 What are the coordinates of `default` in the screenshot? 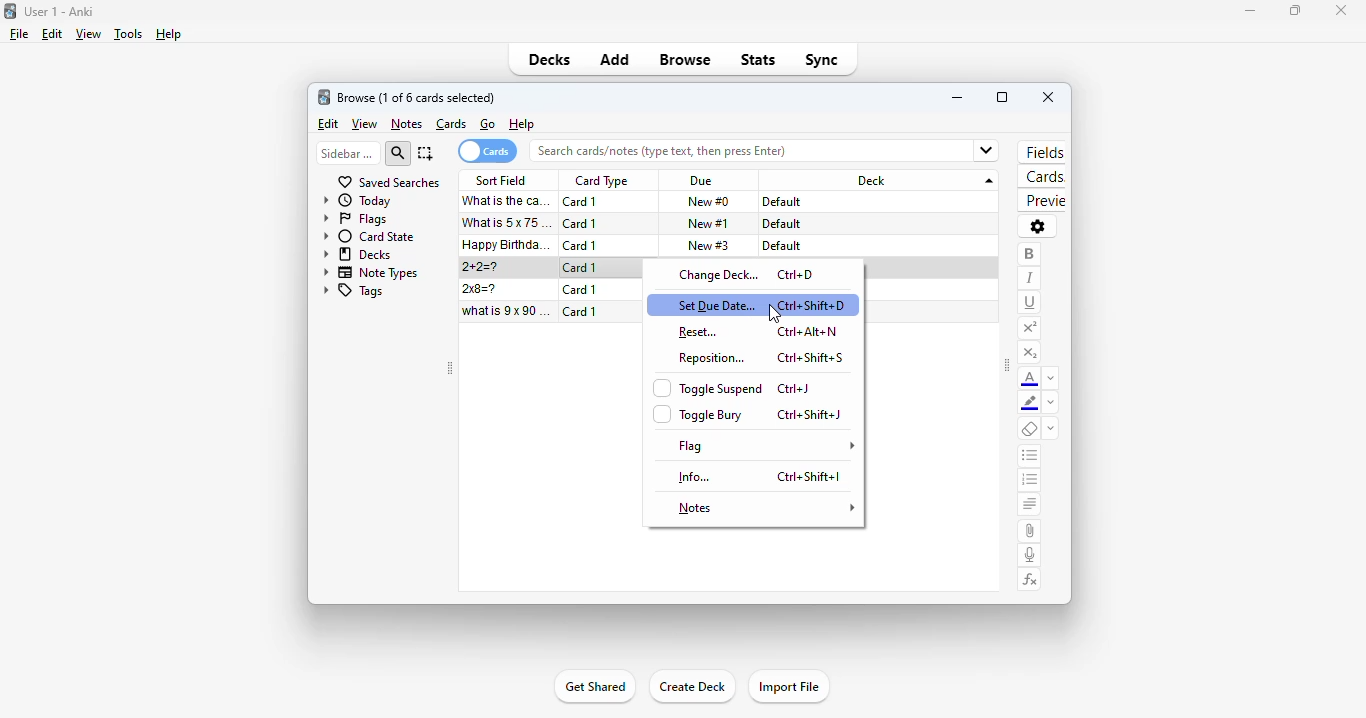 It's located at (783, 202).